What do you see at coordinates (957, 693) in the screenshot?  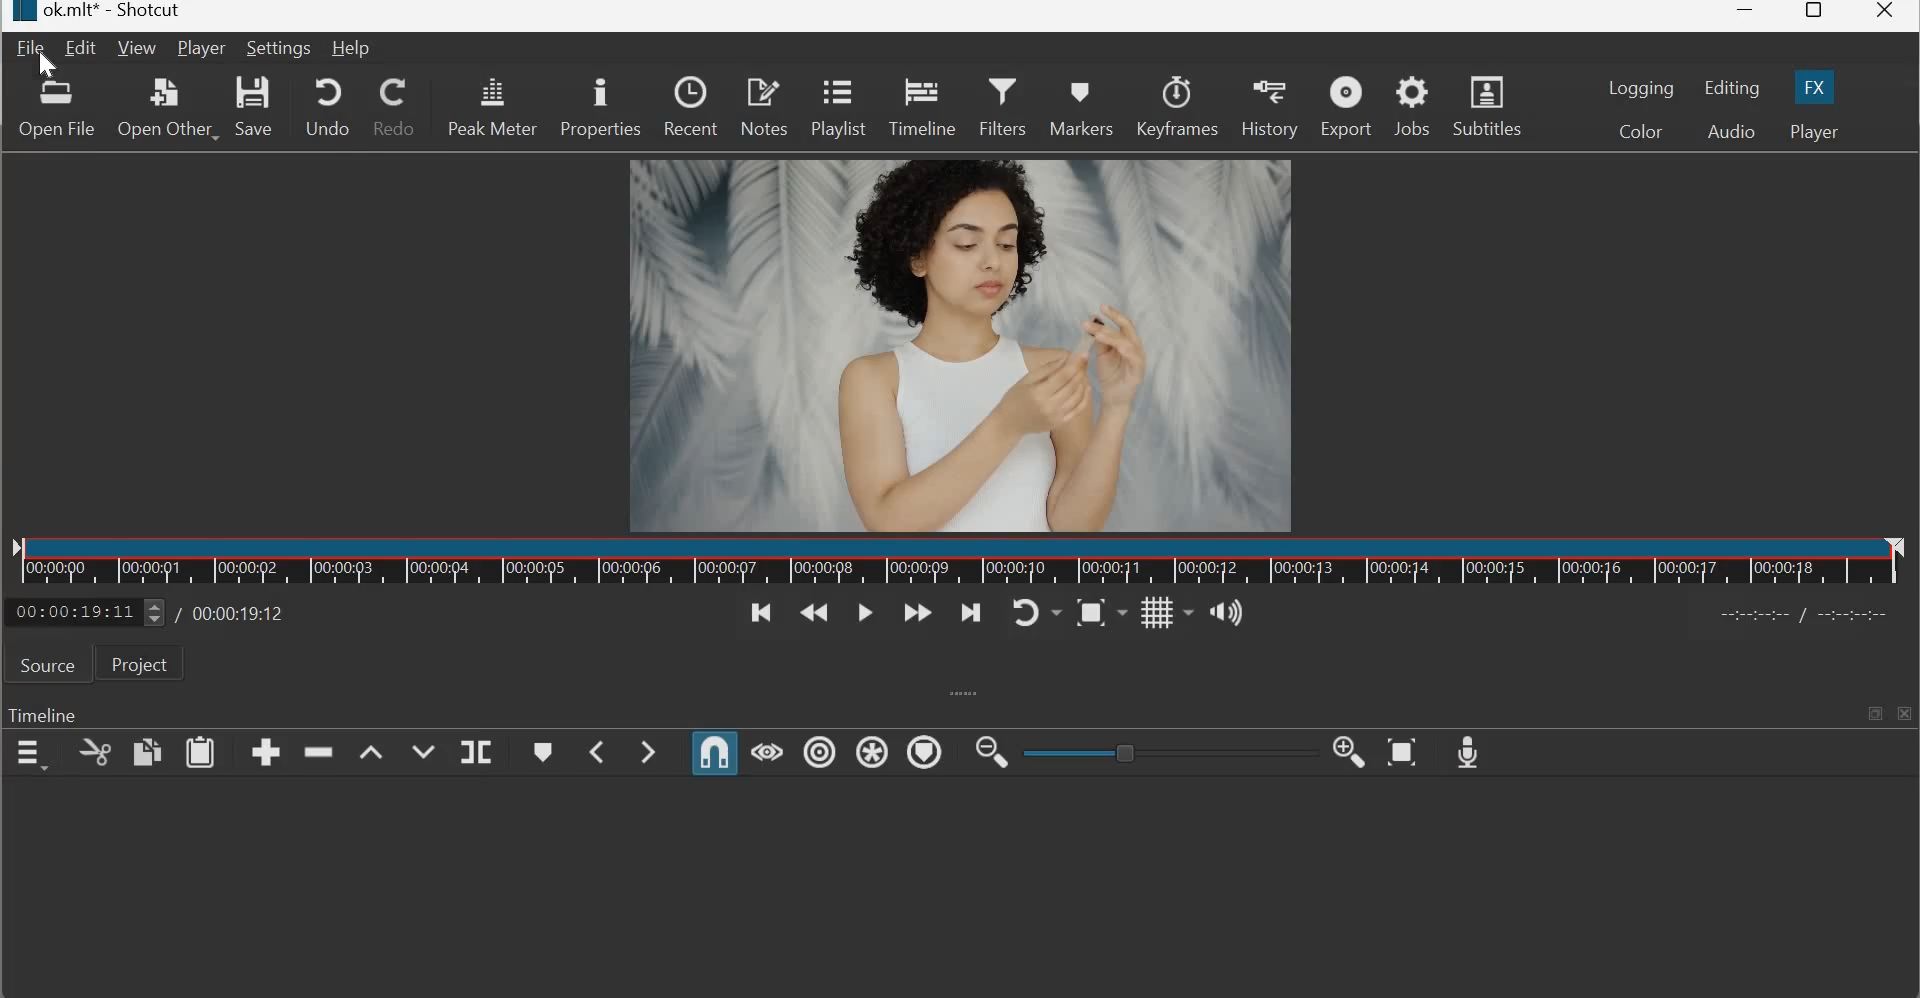 I see `expand` at bounding box center [957, 693].